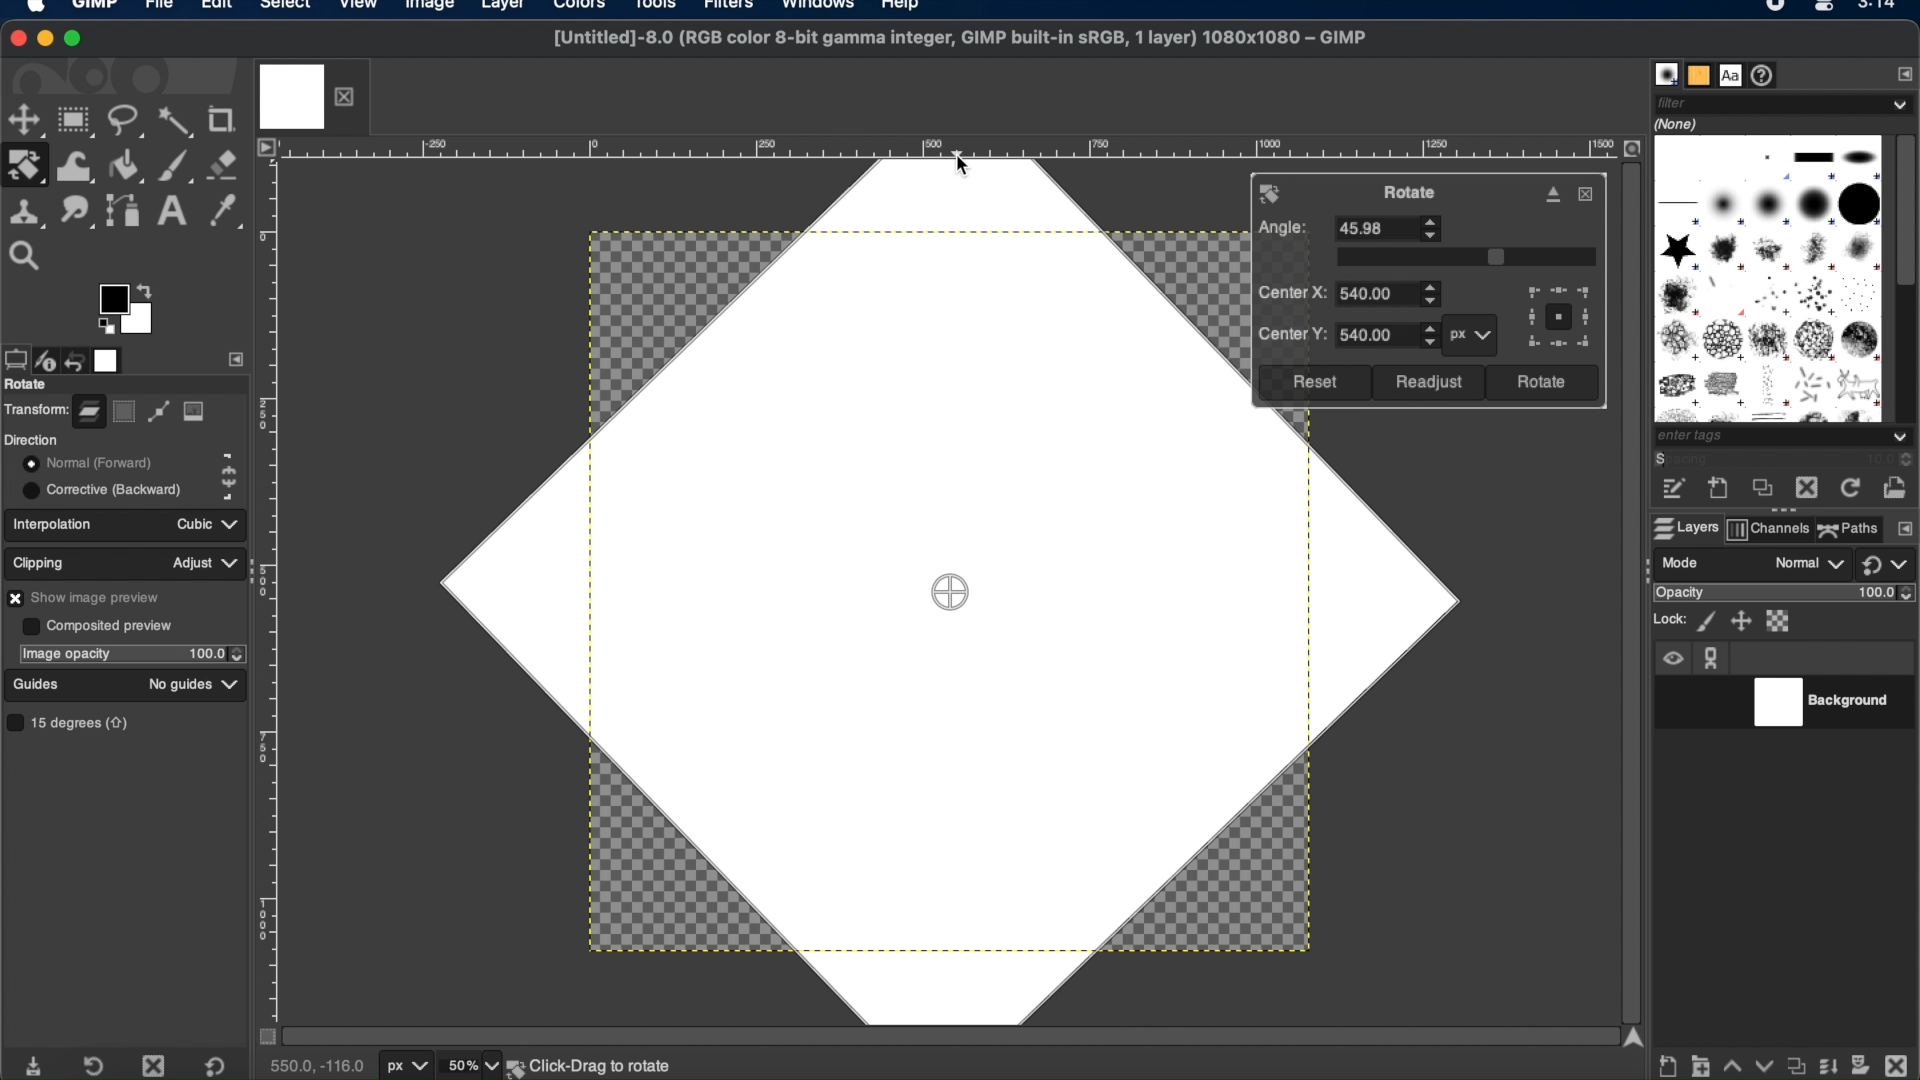  Describe the element at coordinates (1349, 230) in the screenshot. I see `angle` at that location.